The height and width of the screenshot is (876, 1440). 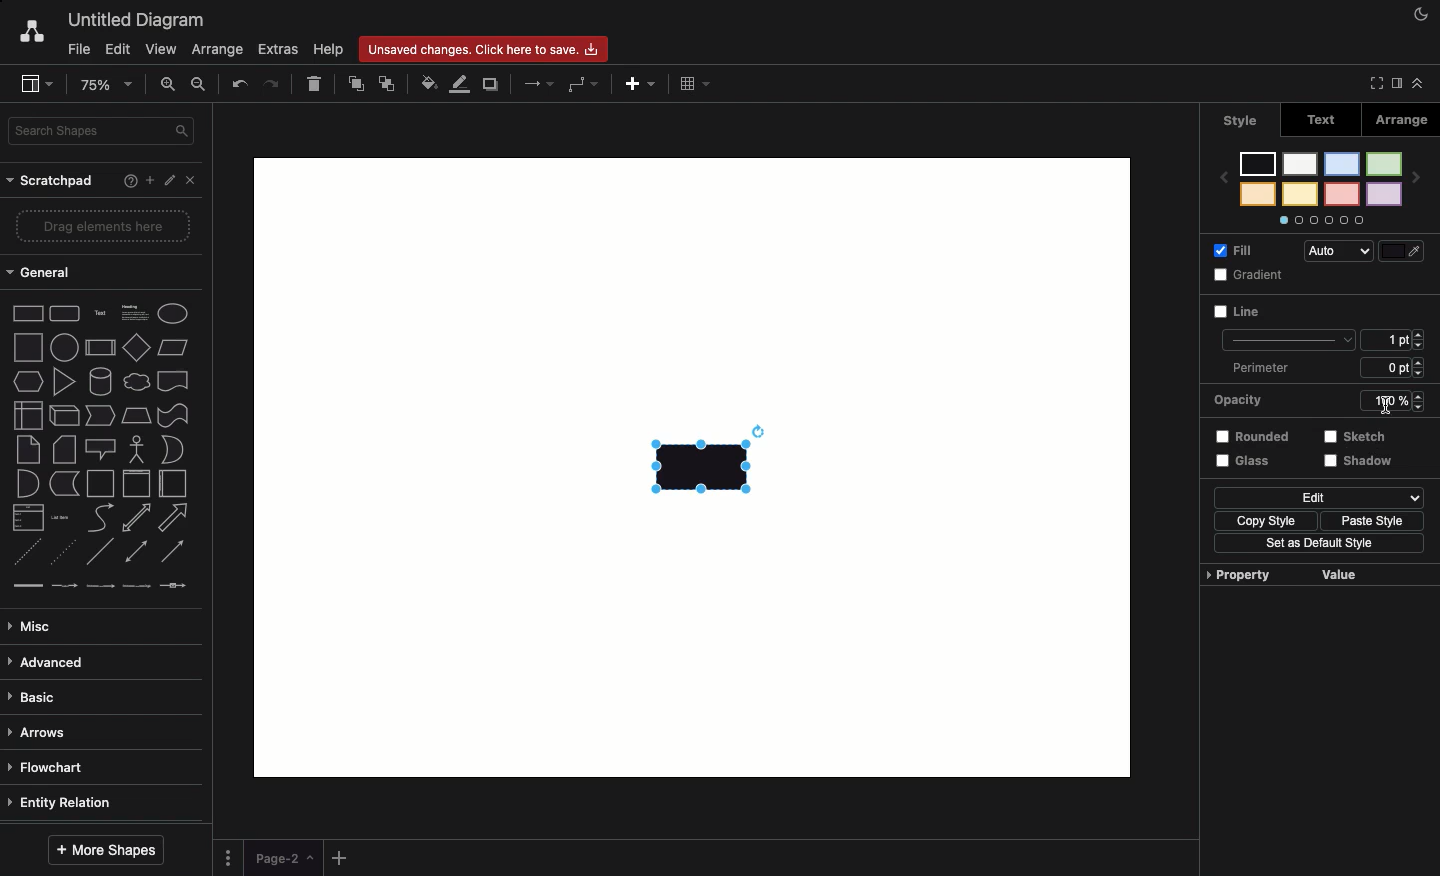 What do you see at coordinates (1256, 164) in the screenshot?
I see `color 7` at bounding box center [1256, 164].